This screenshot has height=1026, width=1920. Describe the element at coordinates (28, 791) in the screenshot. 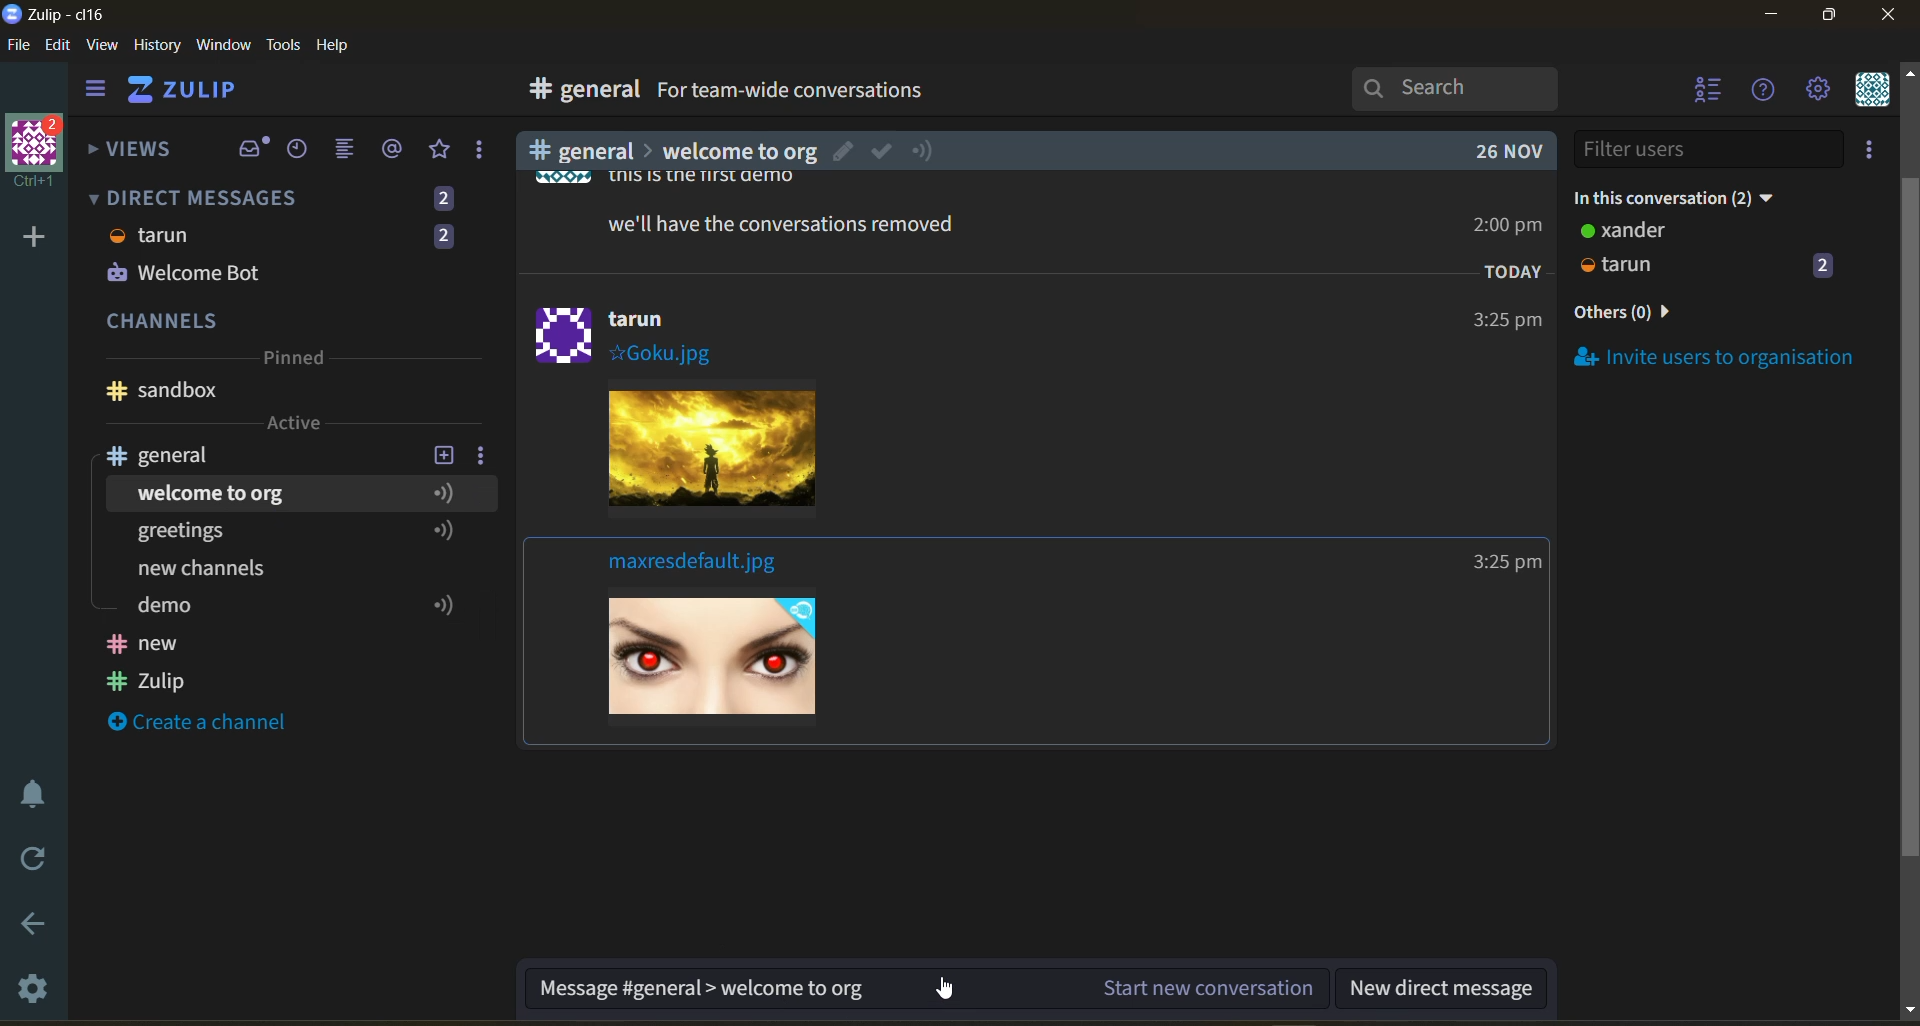

I see `enable do not disturb` at that location.